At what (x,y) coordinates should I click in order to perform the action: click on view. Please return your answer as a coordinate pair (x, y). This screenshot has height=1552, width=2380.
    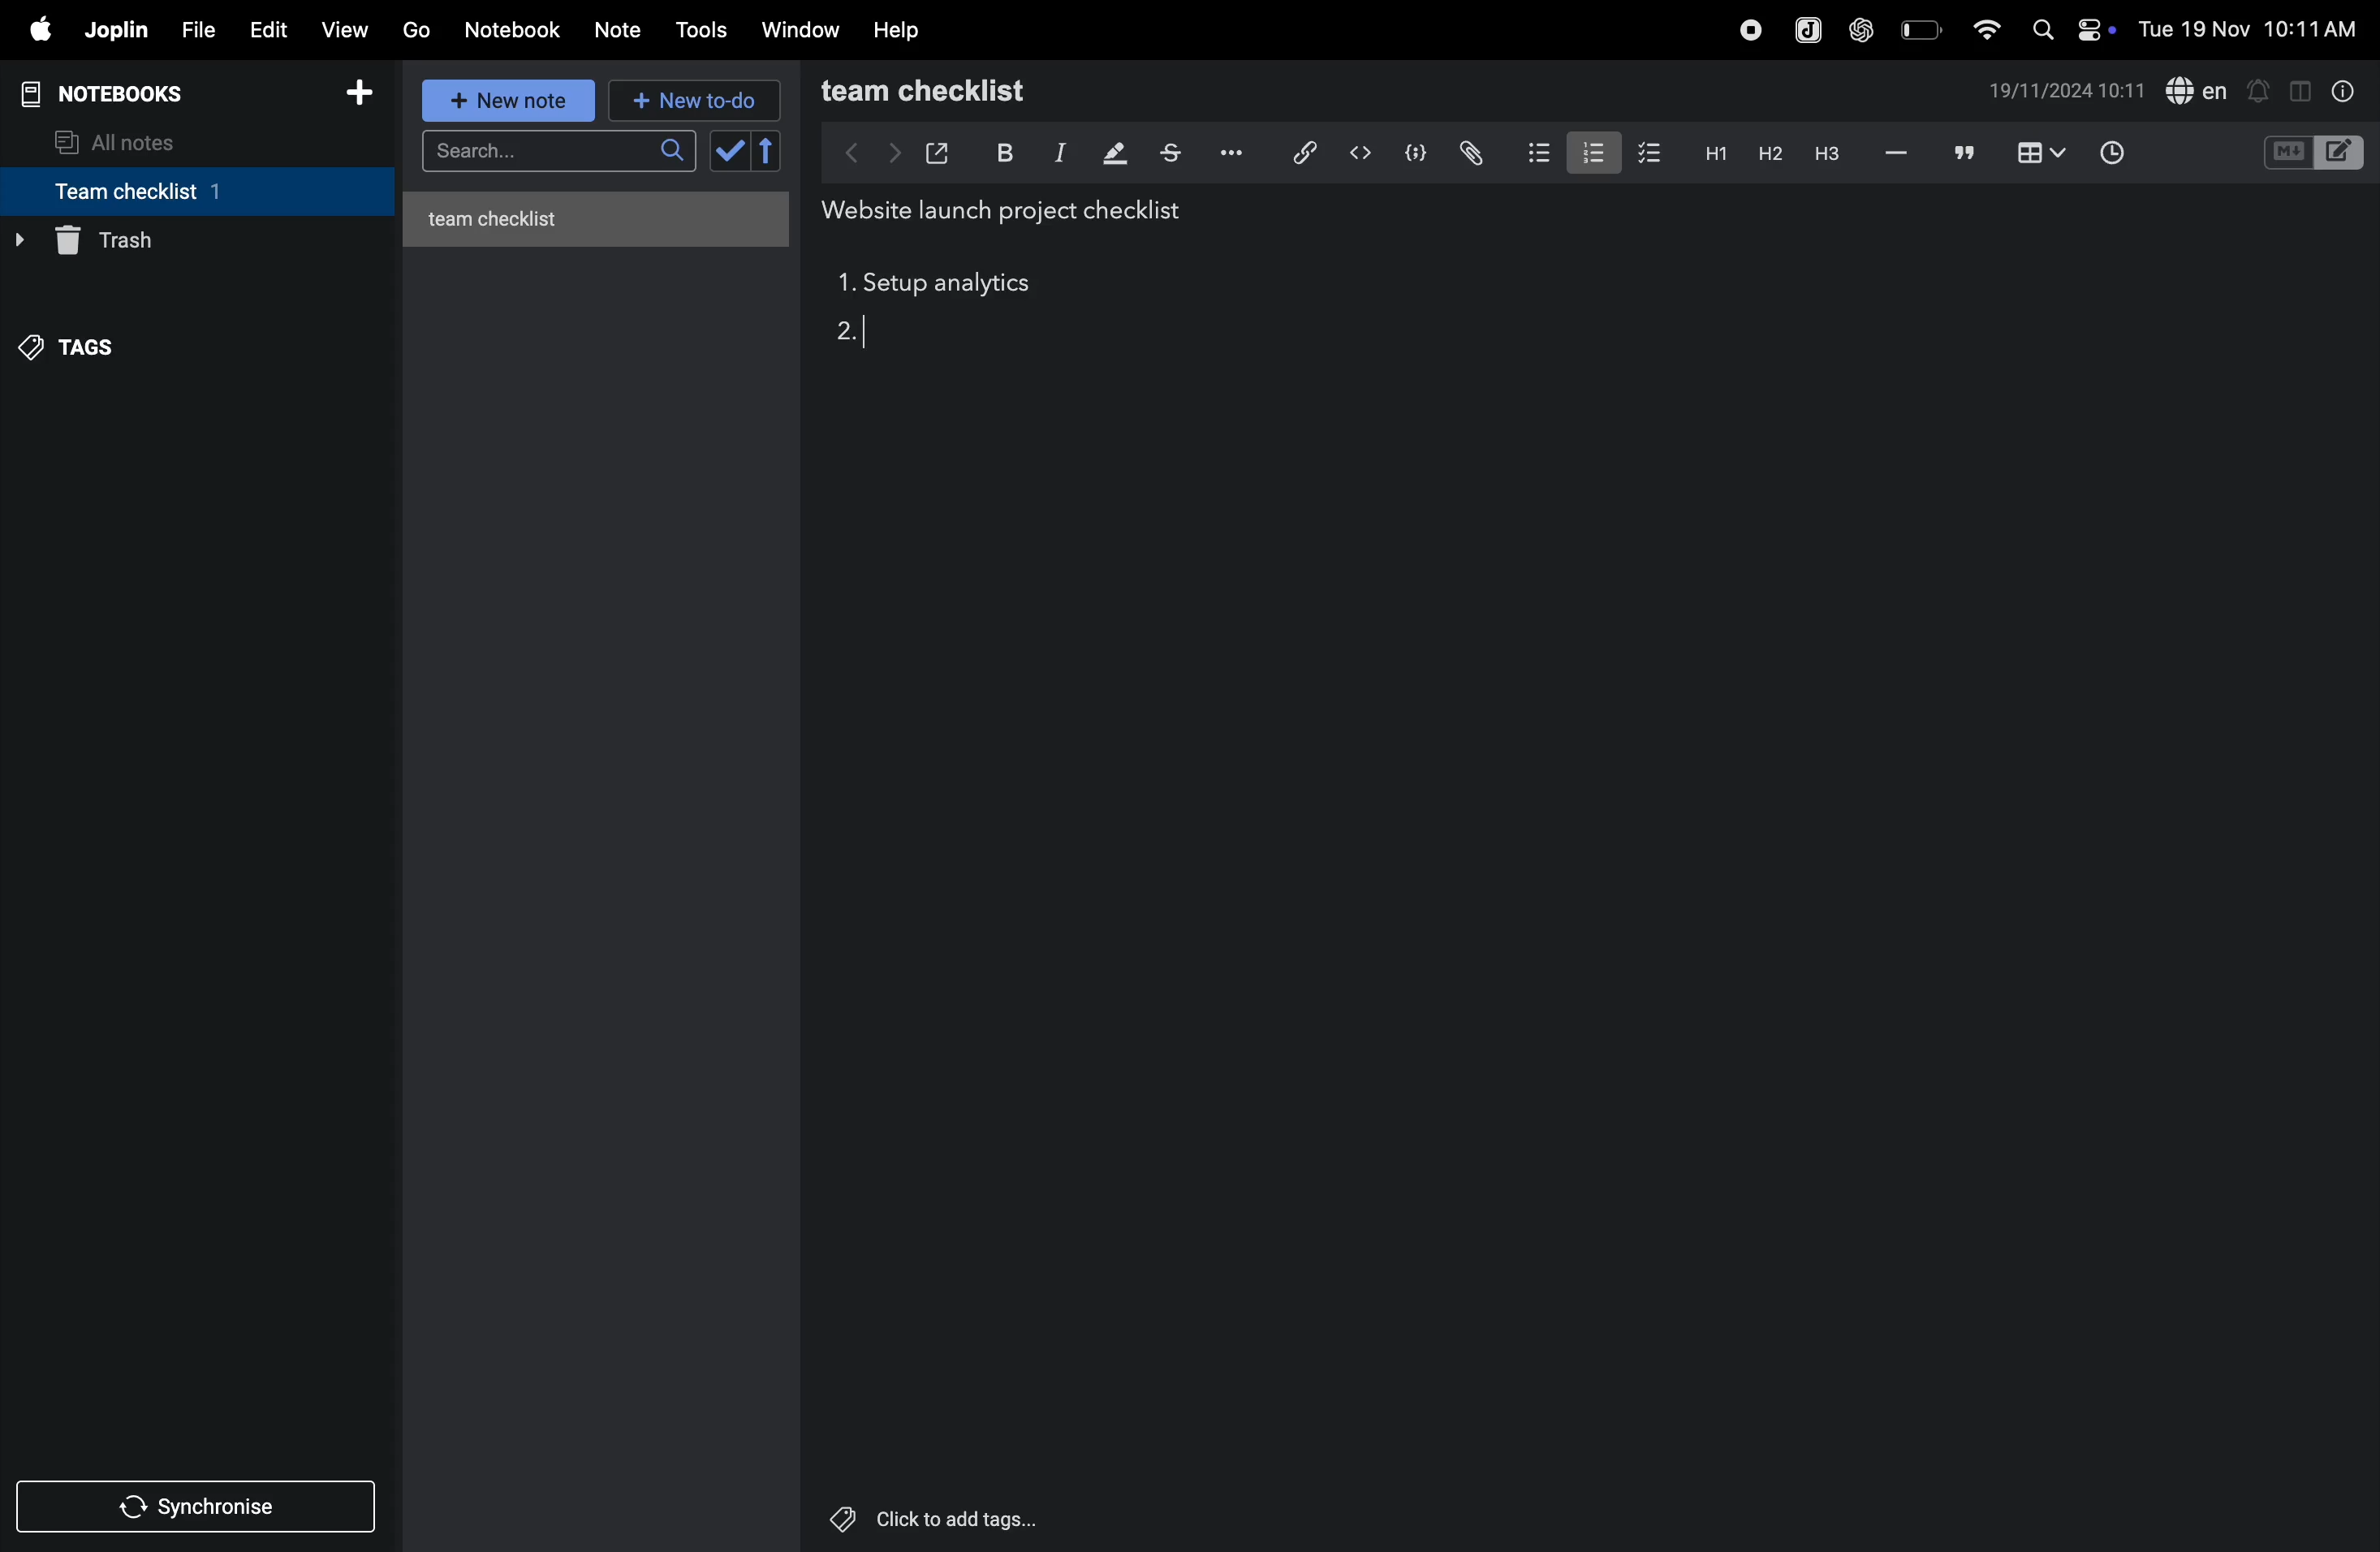
    Looking at the image, I should click on (349, 27).